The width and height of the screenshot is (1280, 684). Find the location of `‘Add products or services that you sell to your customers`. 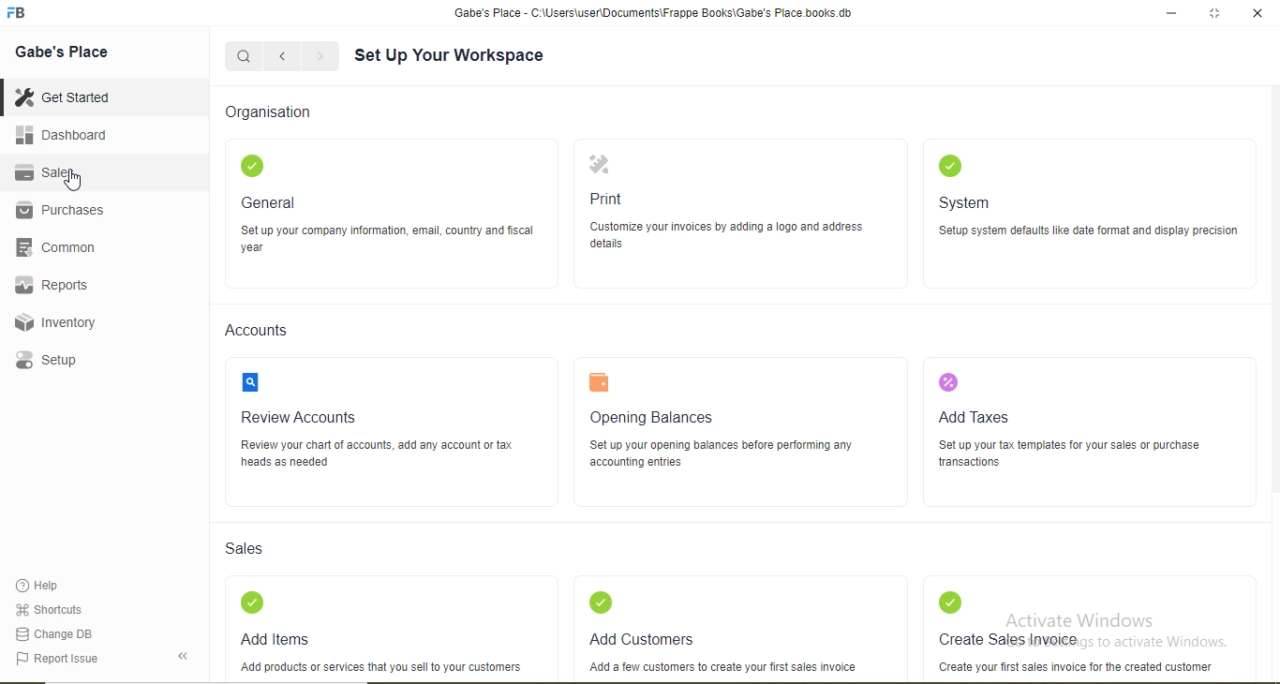

‘Add products or services that you sell to your customers is located at coordinates (391, 668).